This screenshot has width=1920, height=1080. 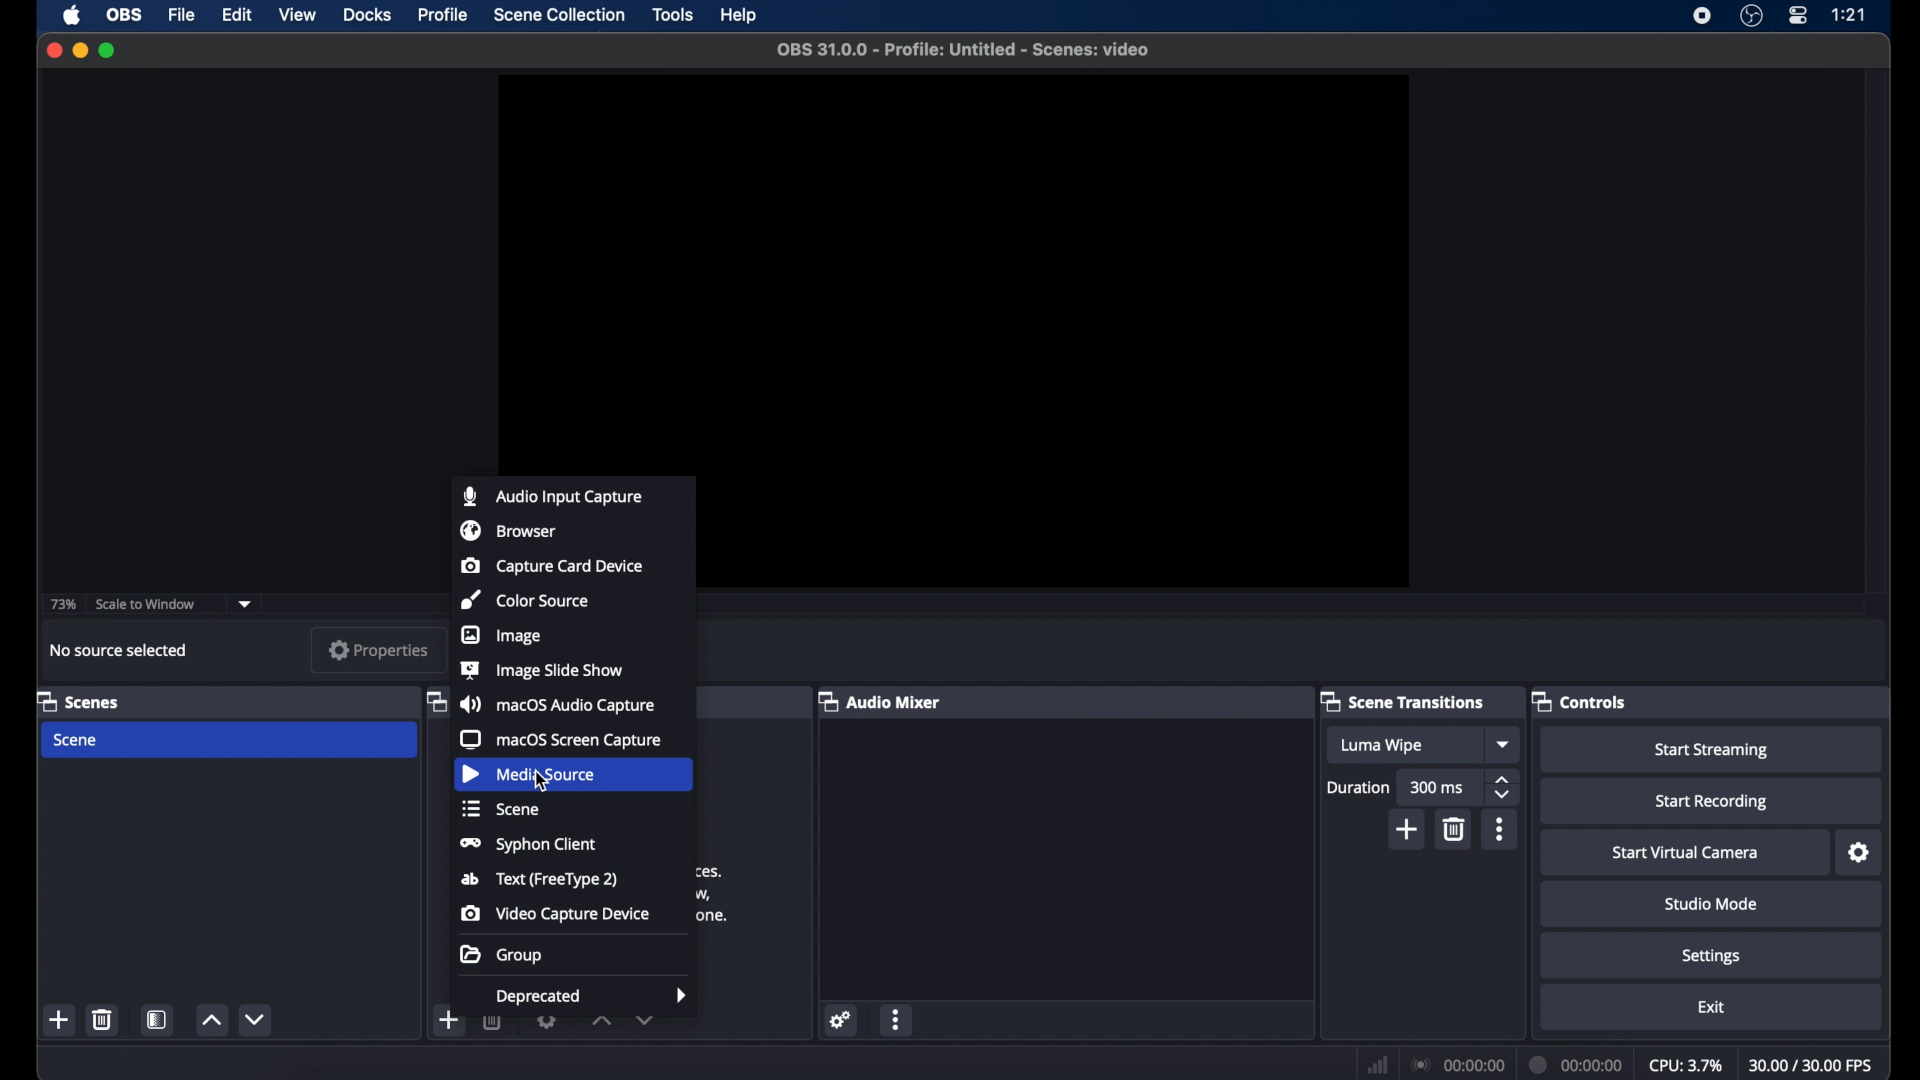 I want to click on fps, so click(x=1811, y=1065).